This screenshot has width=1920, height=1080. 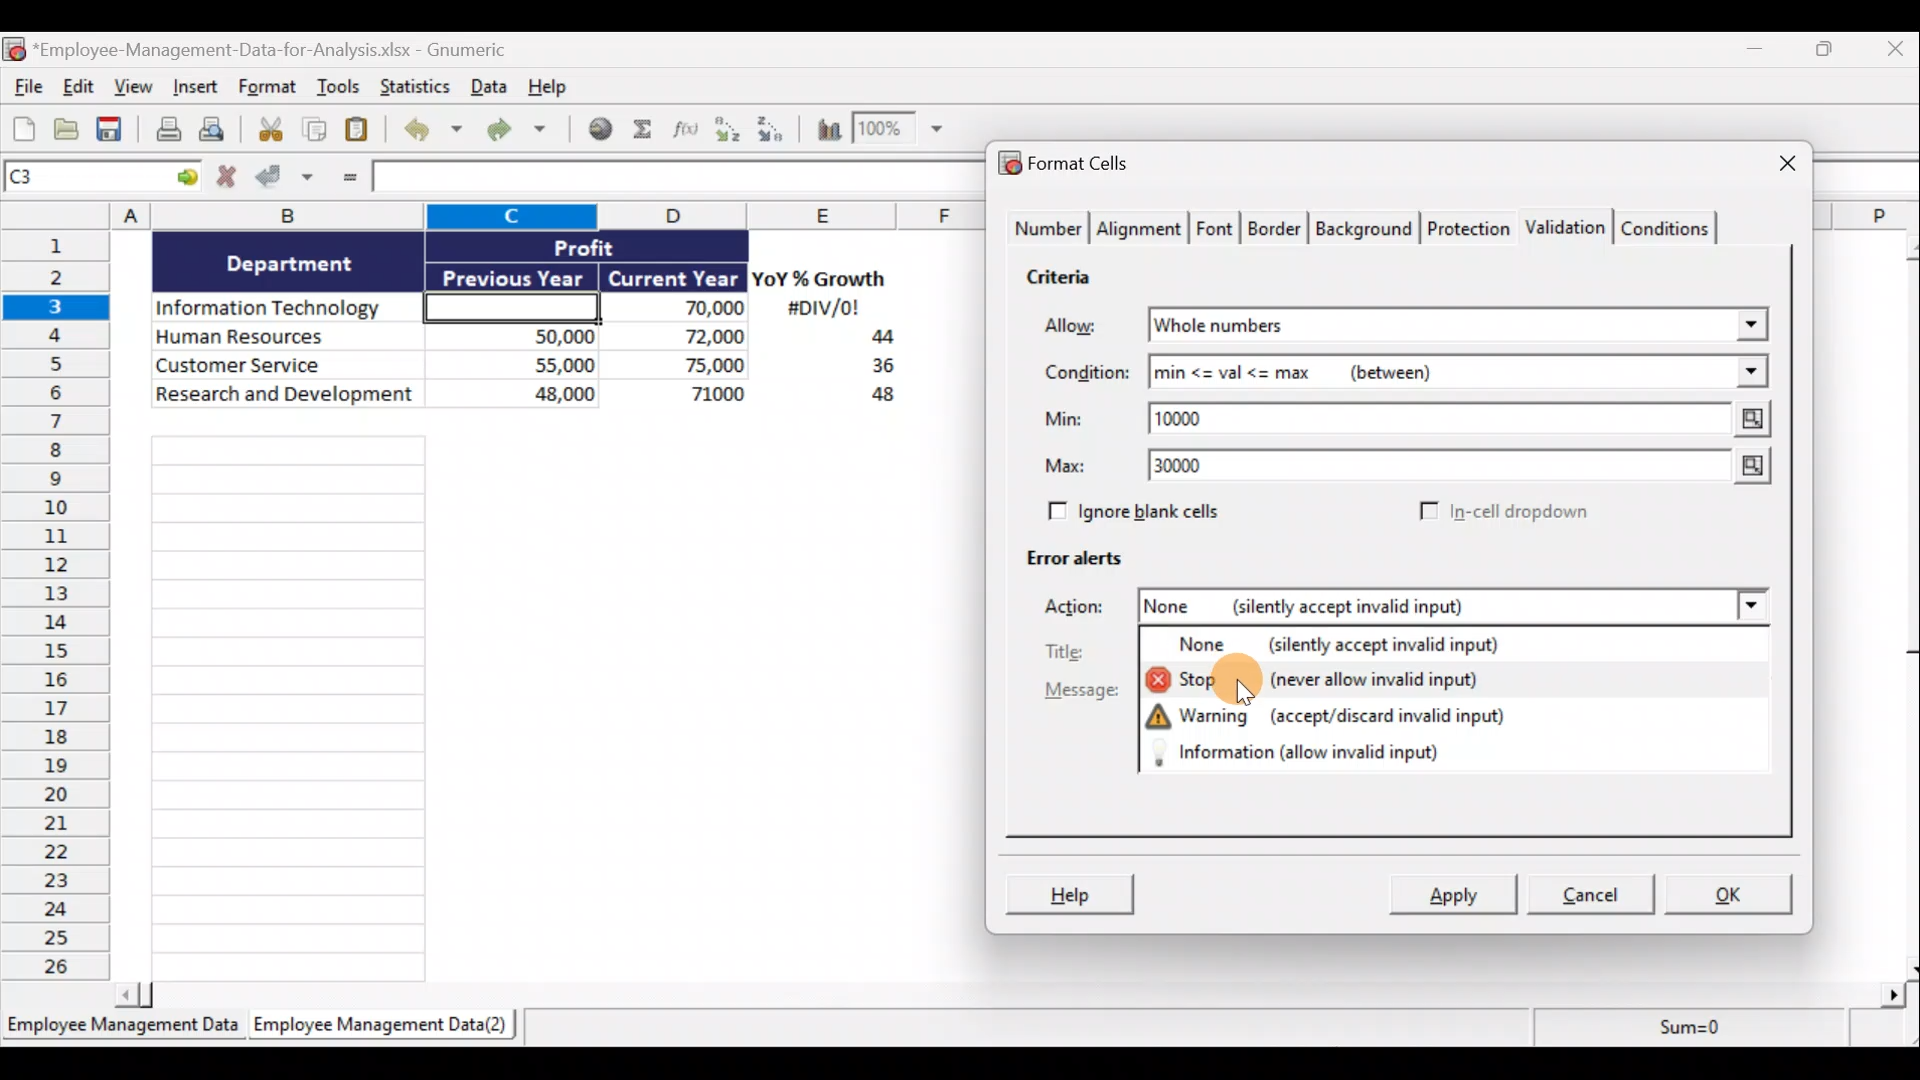 What do you see at coordinates (227, 179) in the screenshot?
I see `Cancel changes` at bounding box center [227, 179].